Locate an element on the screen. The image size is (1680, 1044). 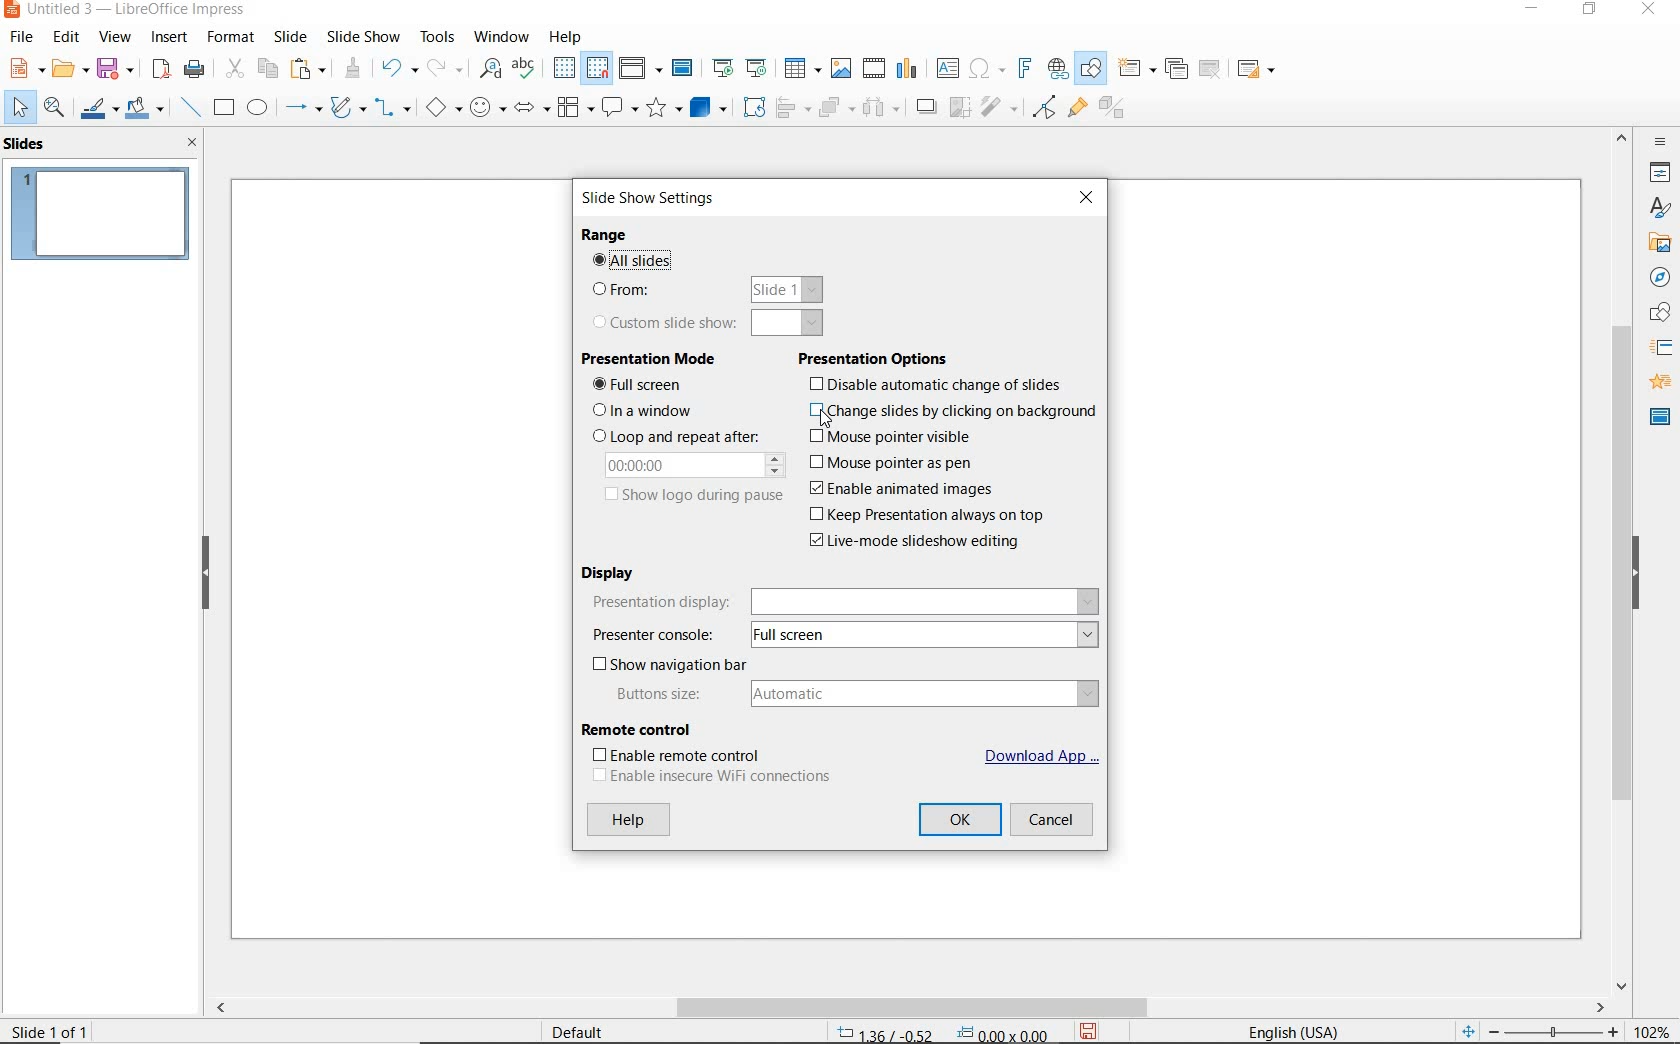
NAVIGATOR is located at coordinates (1659, 279).